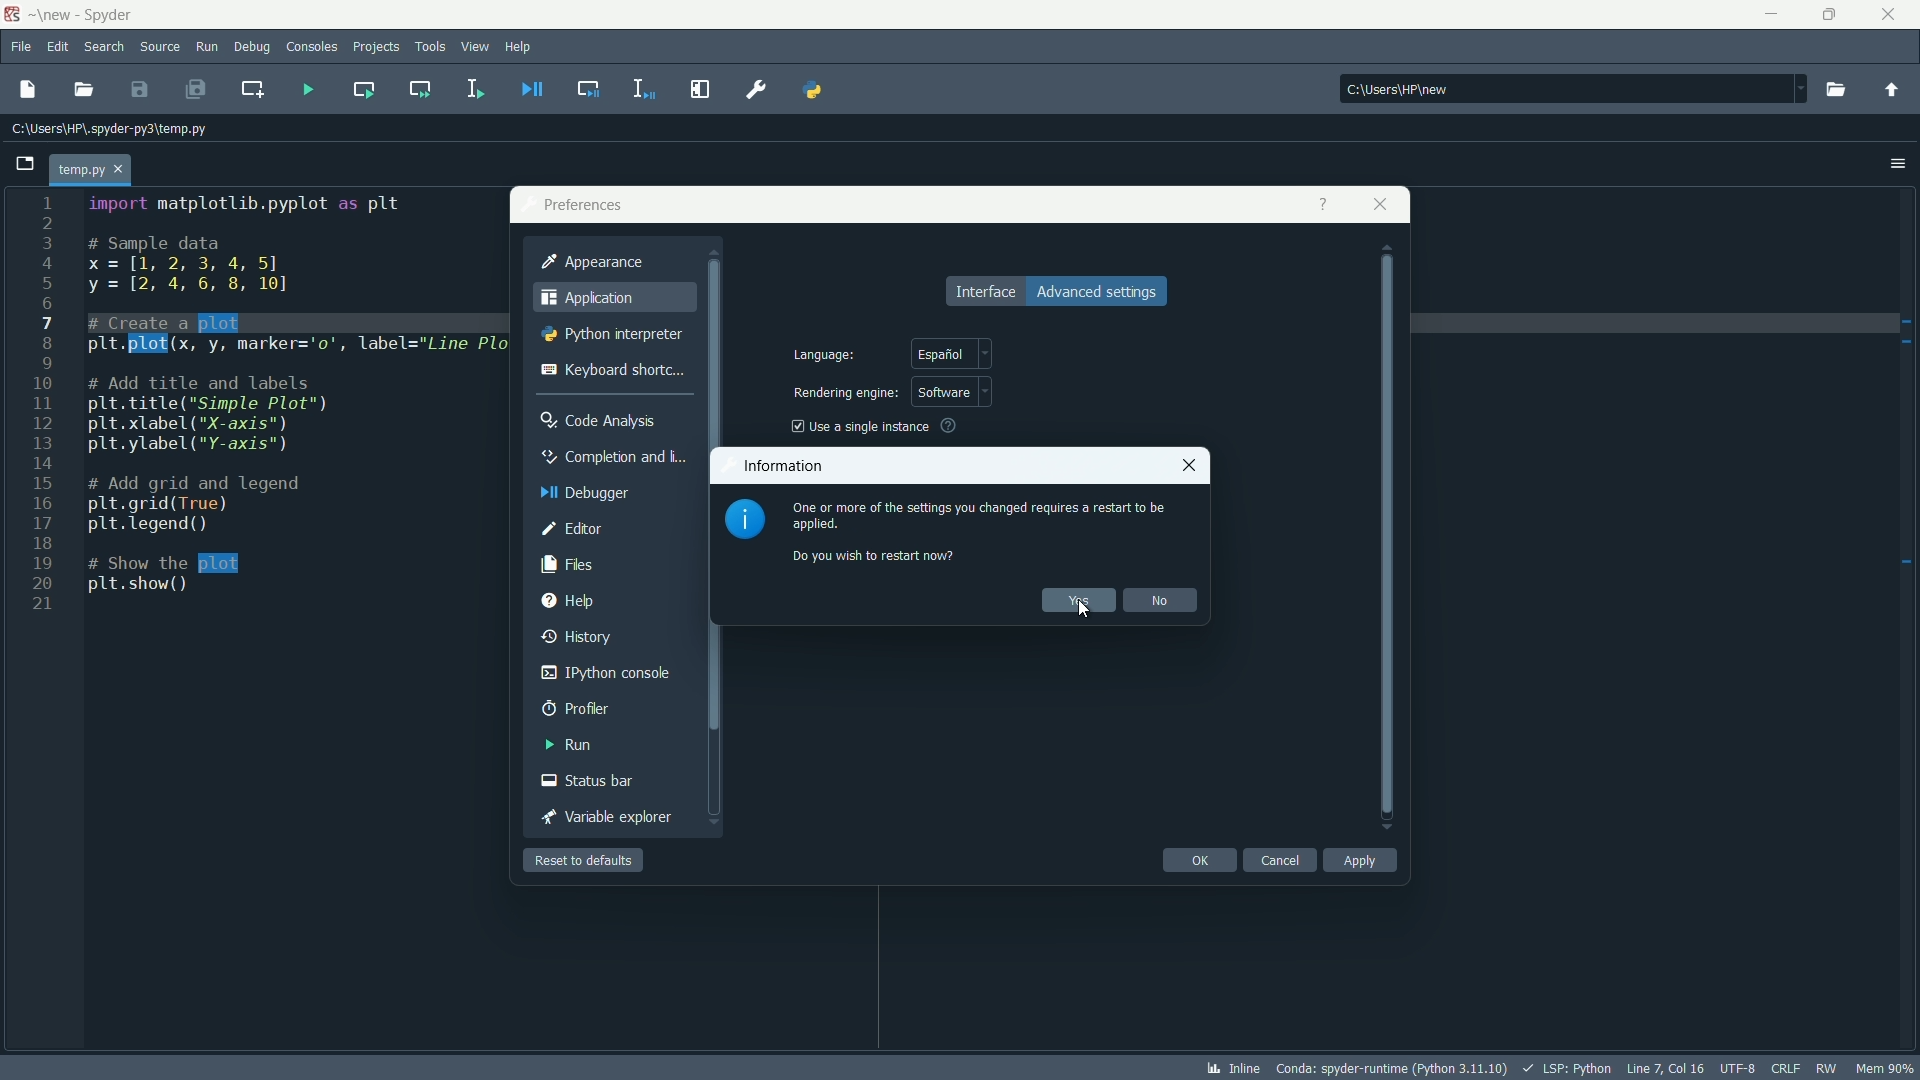 The width and height of the screenshot is (1920, 1080). What do you see at coordinates (982, 291) in the screenshot?
I see `interface` at bounding box center [982, 291].